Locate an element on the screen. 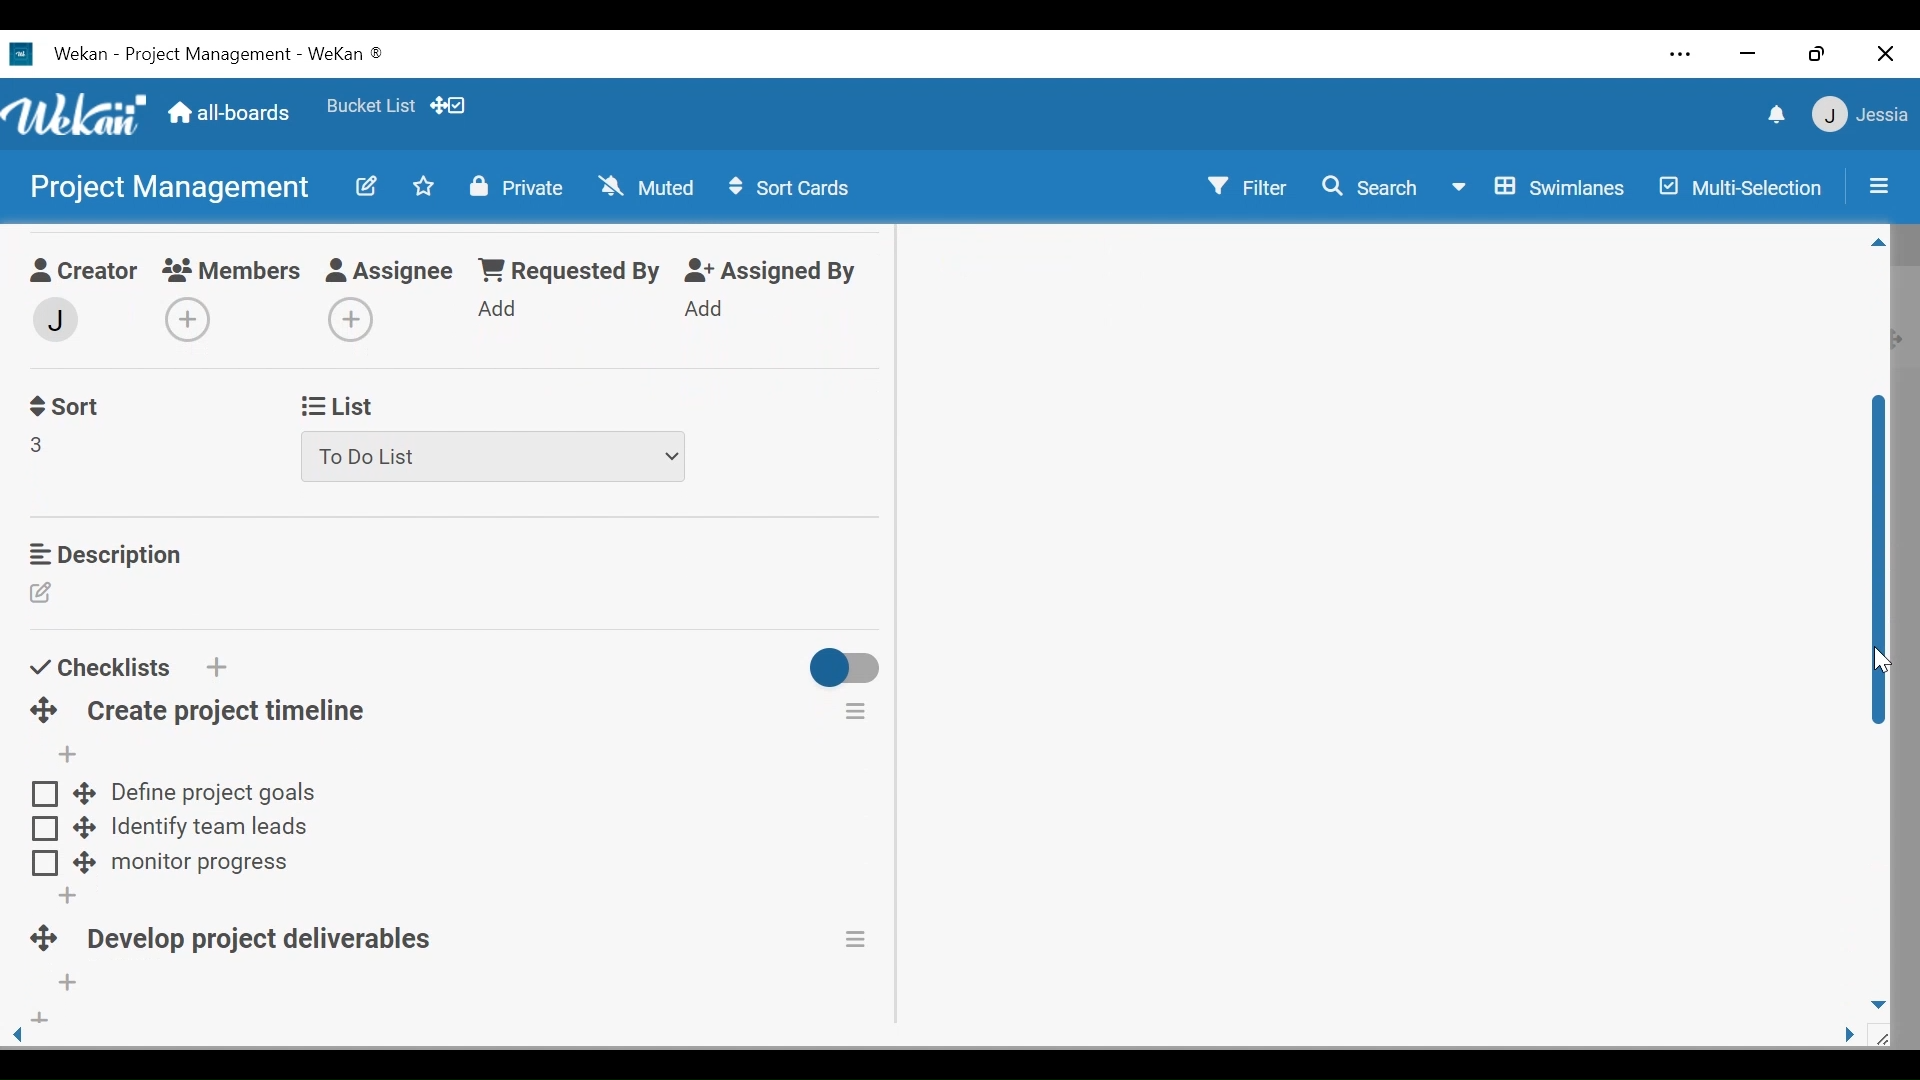  checklist actions is located at coordinates (859, 939).